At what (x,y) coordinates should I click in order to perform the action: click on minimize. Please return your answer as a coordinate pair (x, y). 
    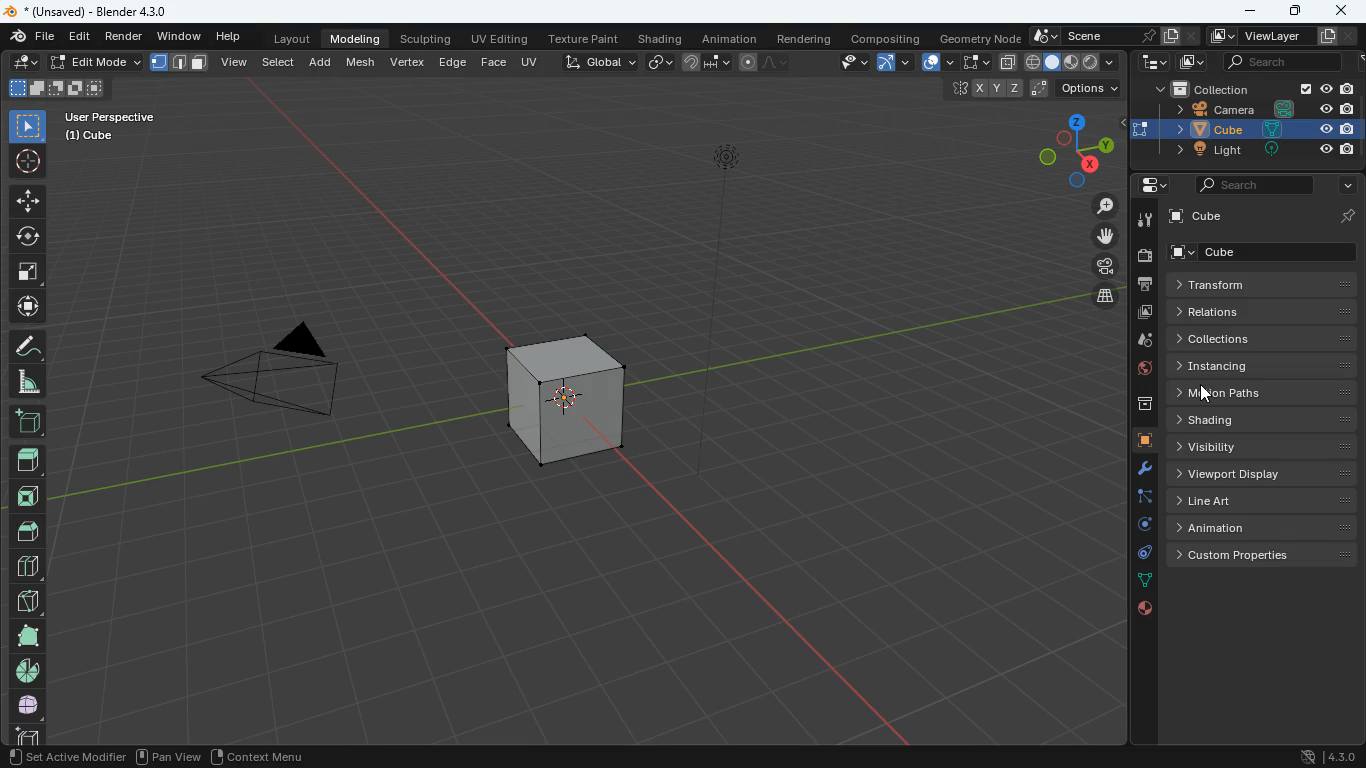
    Looking at the image, I should click on (1249, 10).